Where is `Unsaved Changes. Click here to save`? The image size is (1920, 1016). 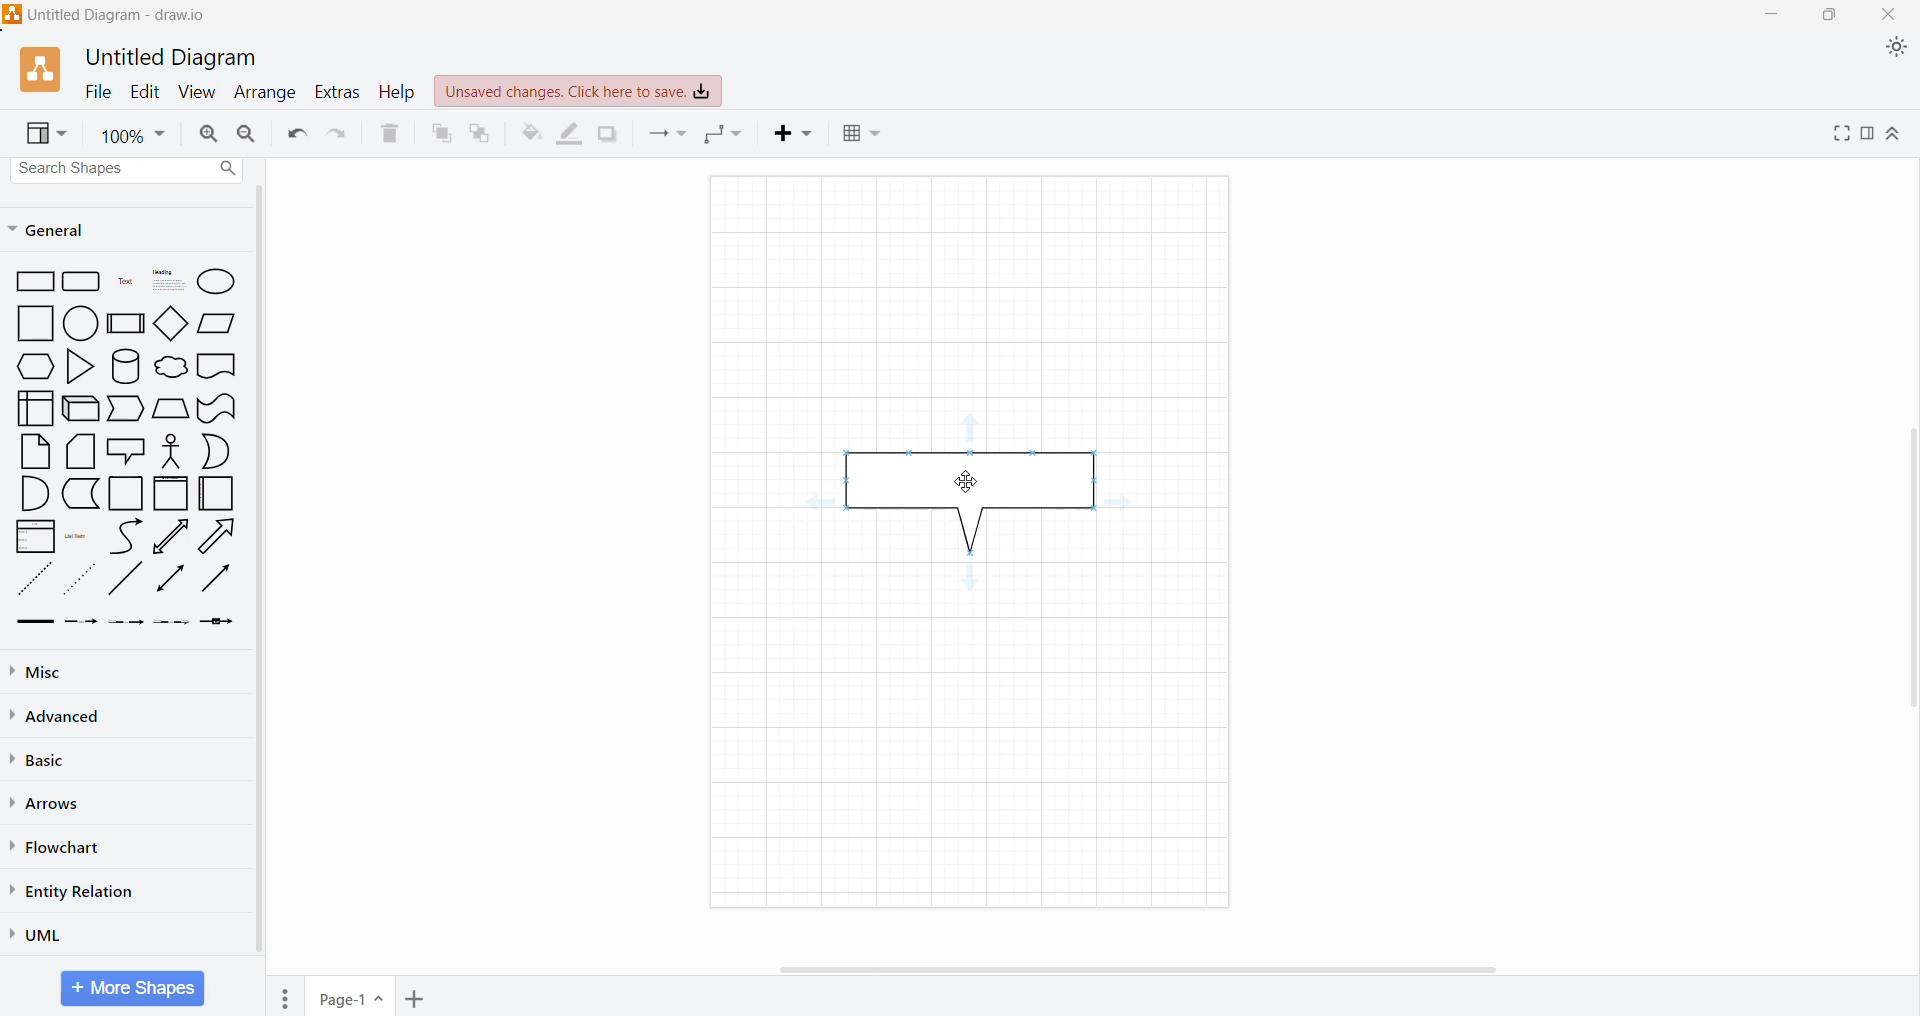 Unsaved Changes. Click here to save is located at coordinates (579, 92).